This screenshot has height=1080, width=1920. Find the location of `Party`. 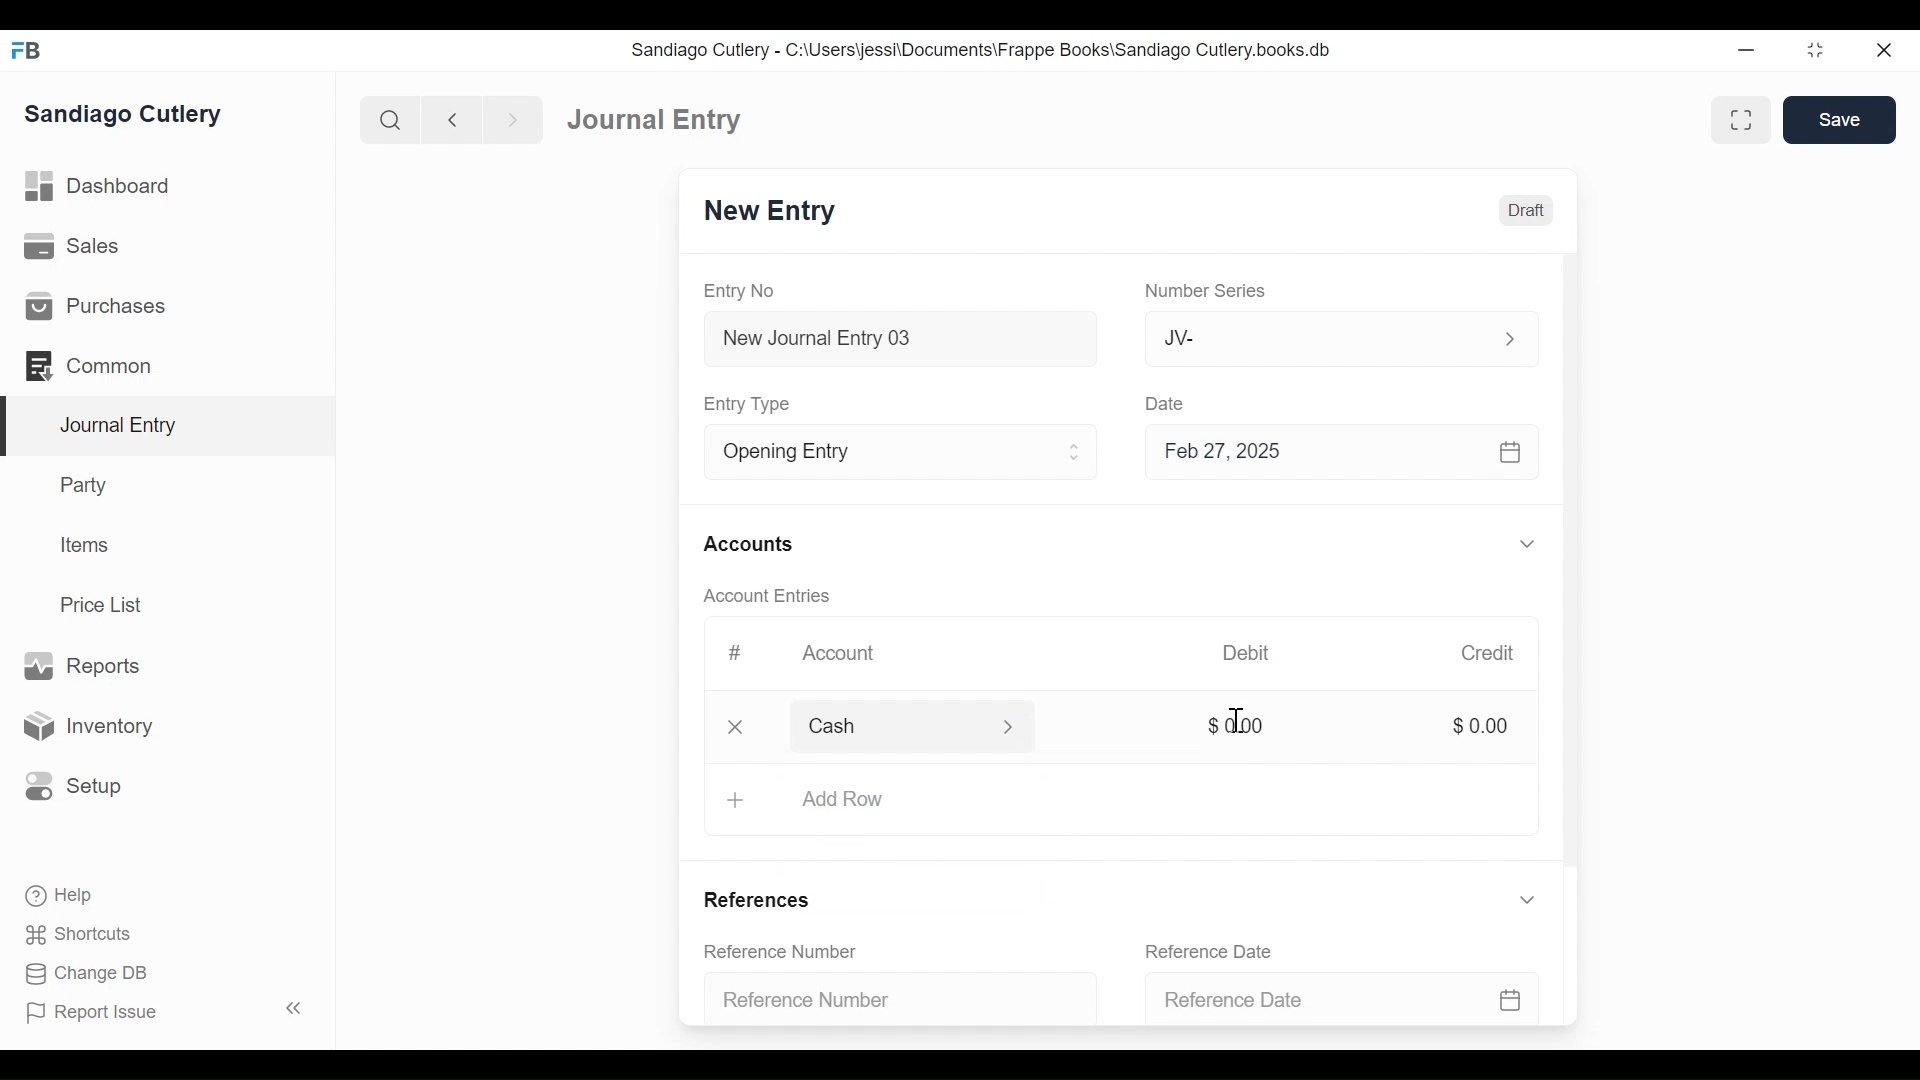

Party is located at coordinates (87, 484).